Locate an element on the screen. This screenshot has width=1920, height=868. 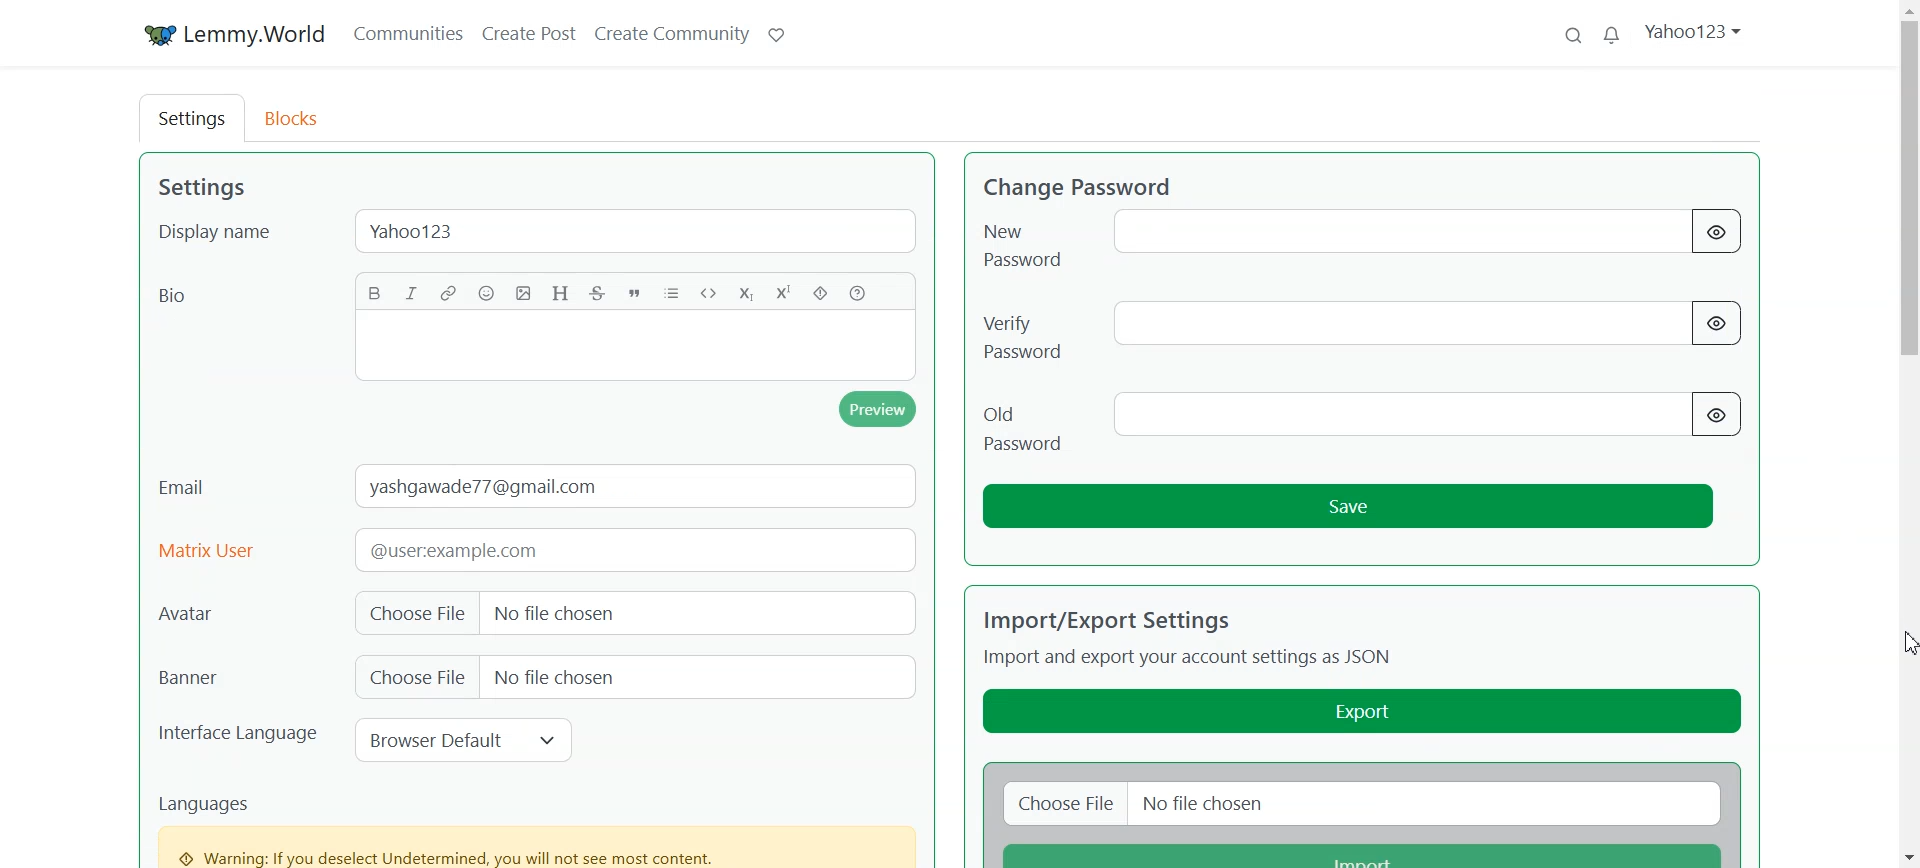
Spoilers is located at coordinates (820, 292).